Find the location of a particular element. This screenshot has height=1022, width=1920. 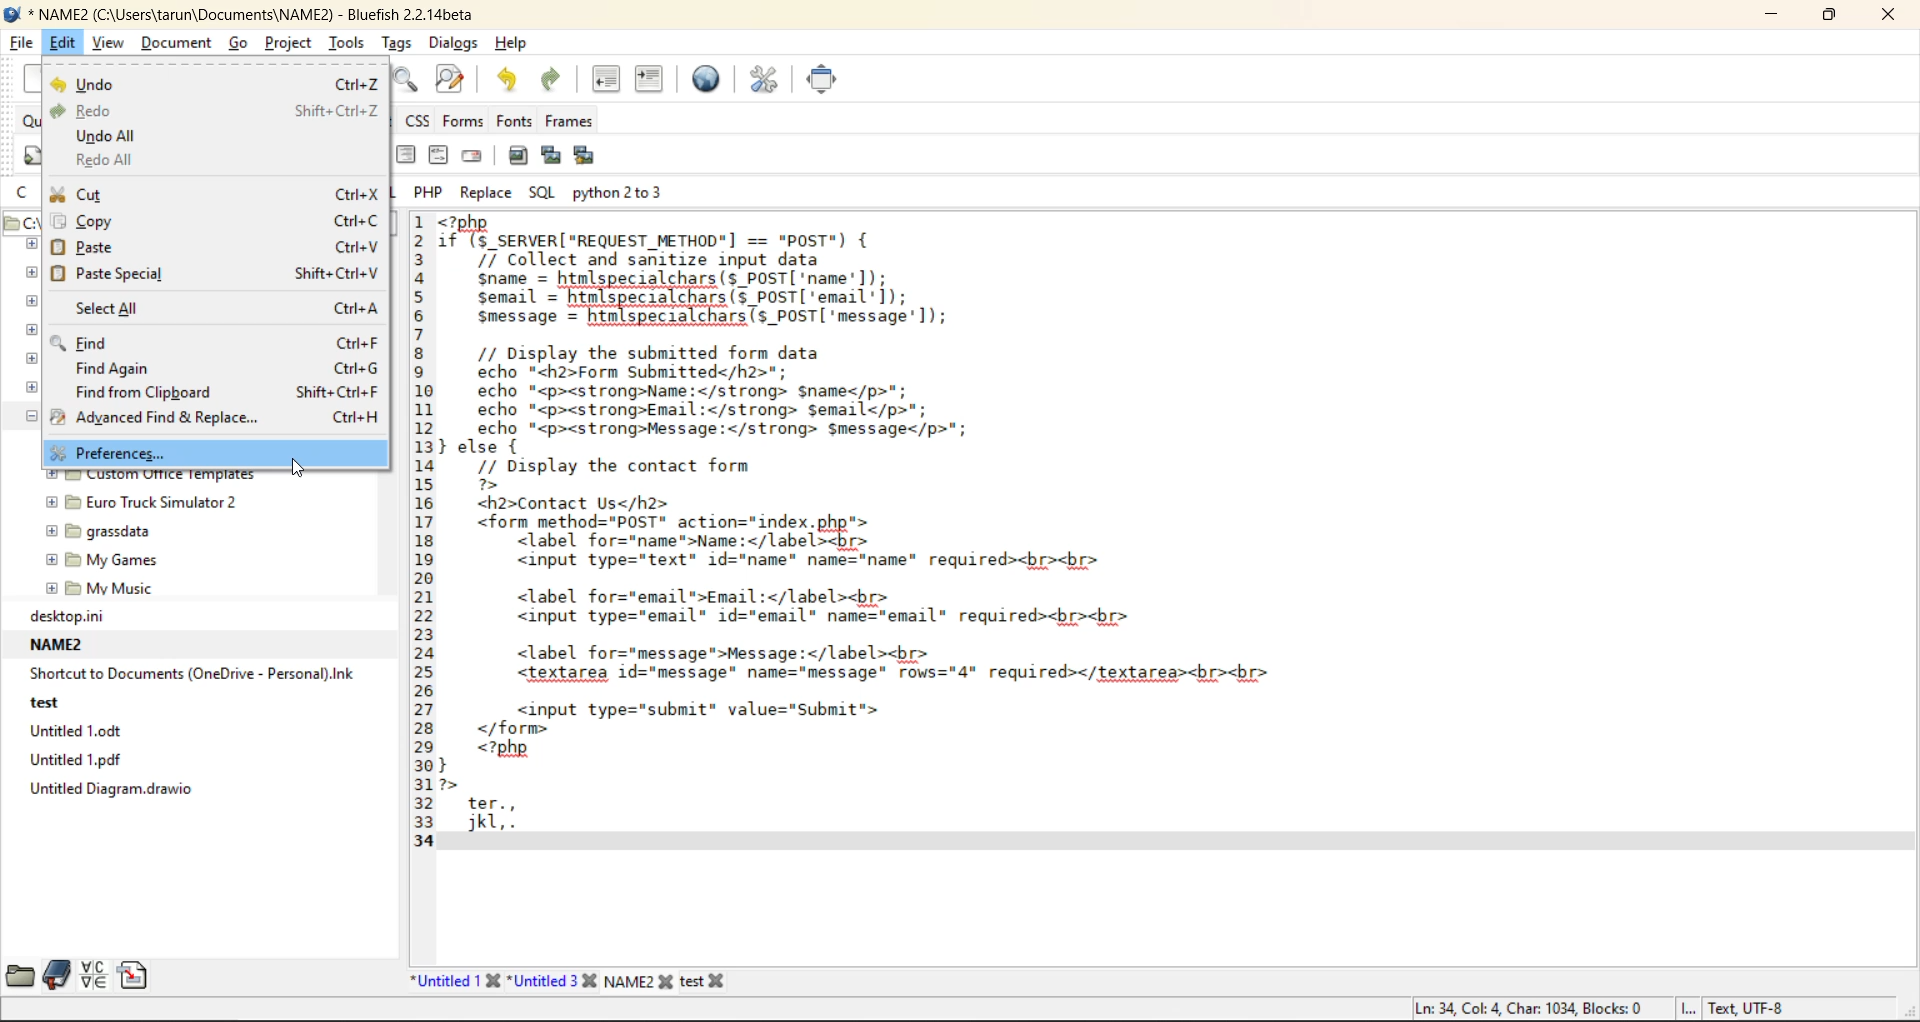

Untitled Diagram. drawio is located at coordinates (104, 788).